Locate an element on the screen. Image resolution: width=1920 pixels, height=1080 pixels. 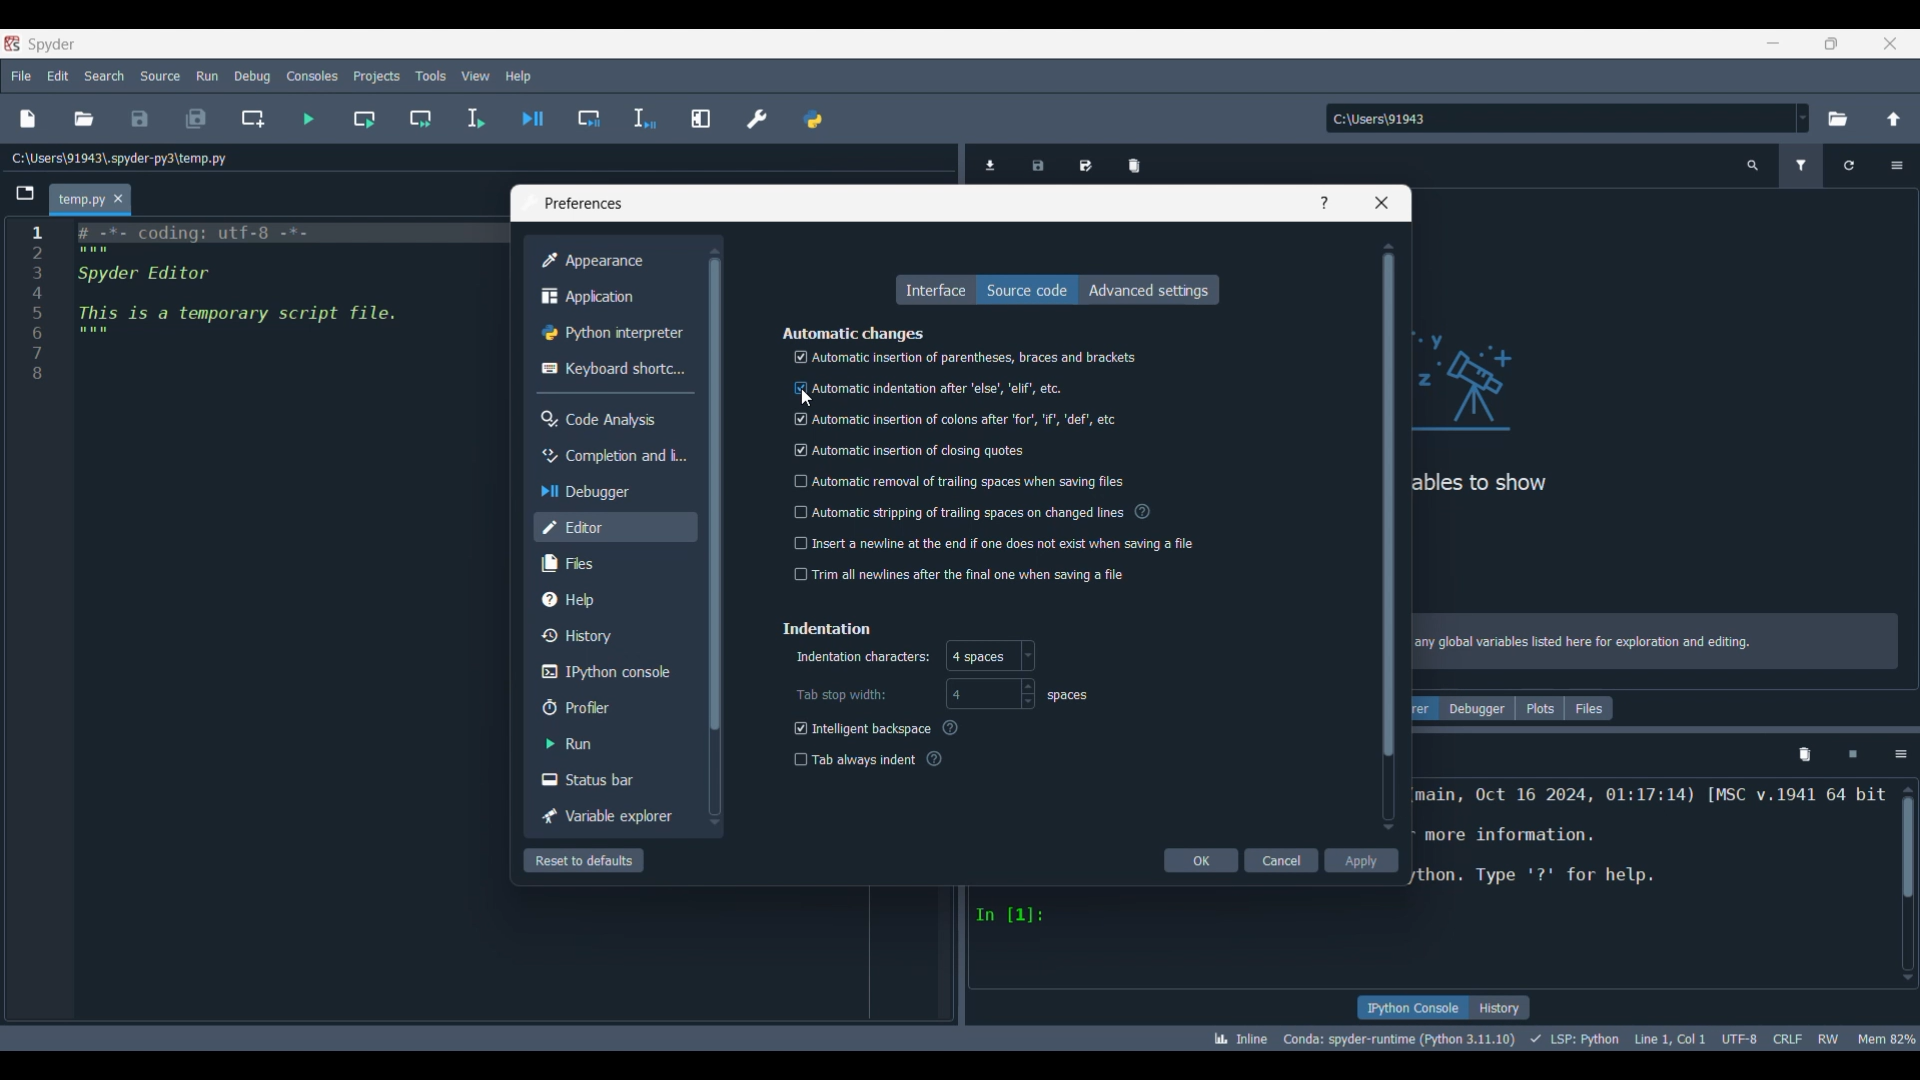
cursor is located at coordinates (807, 399).